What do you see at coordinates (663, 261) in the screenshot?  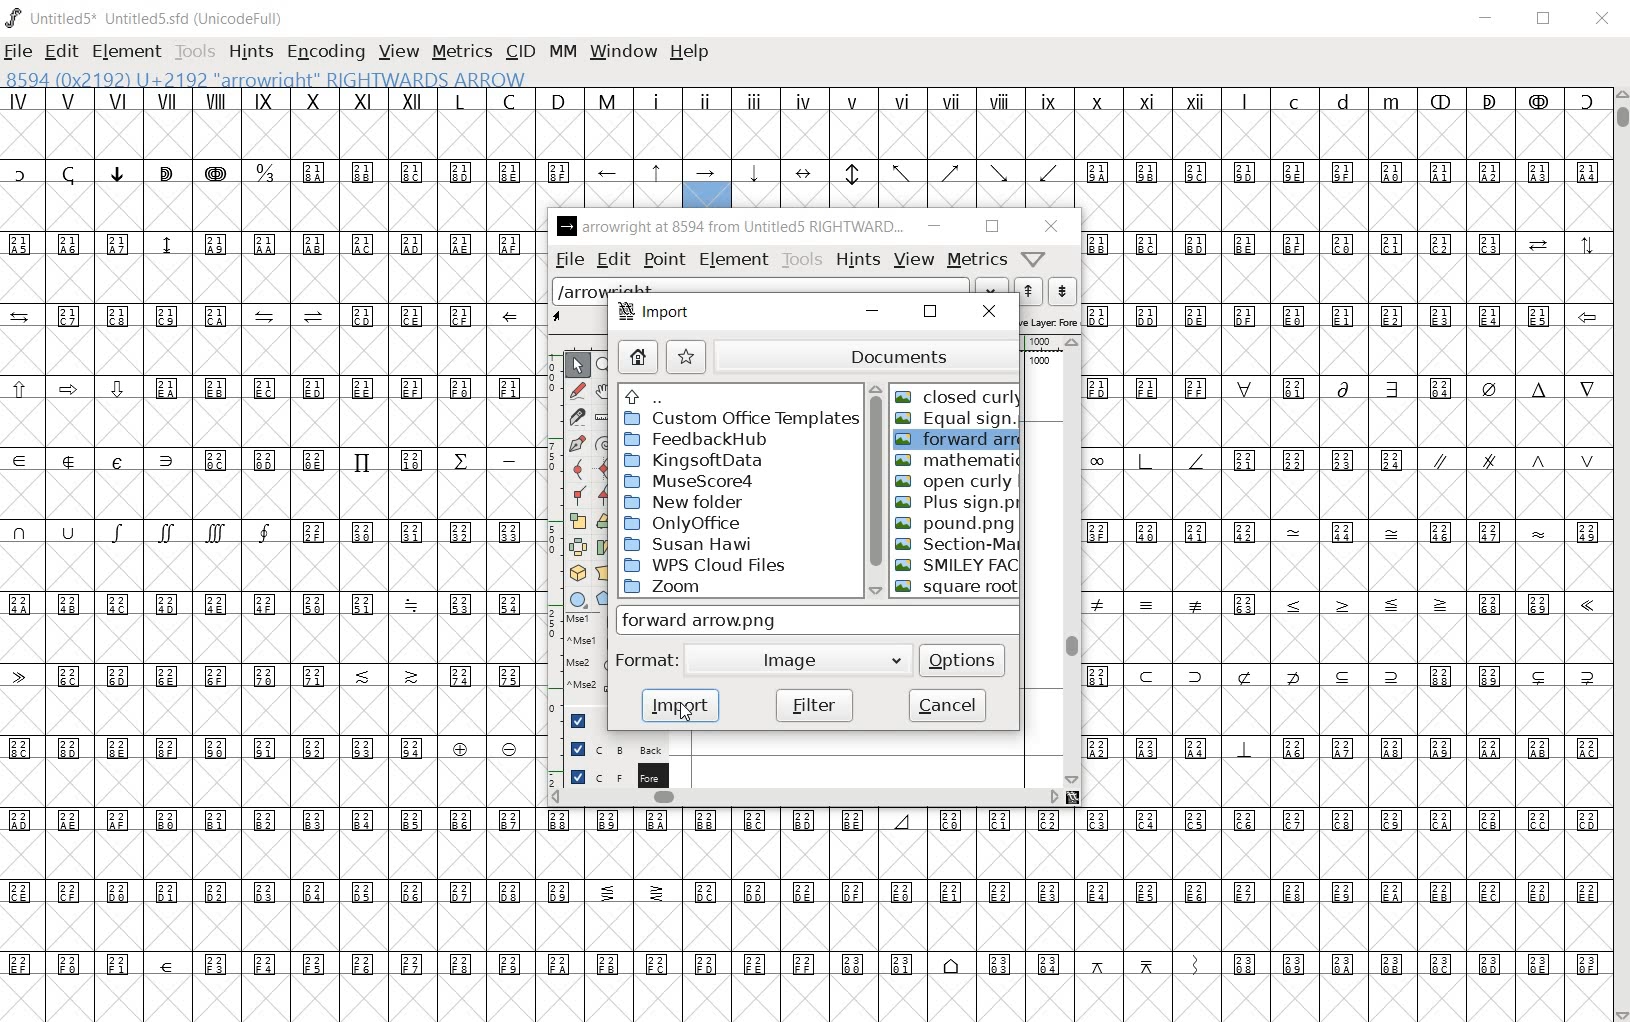 I see `point` at bounding box center [663, 261].